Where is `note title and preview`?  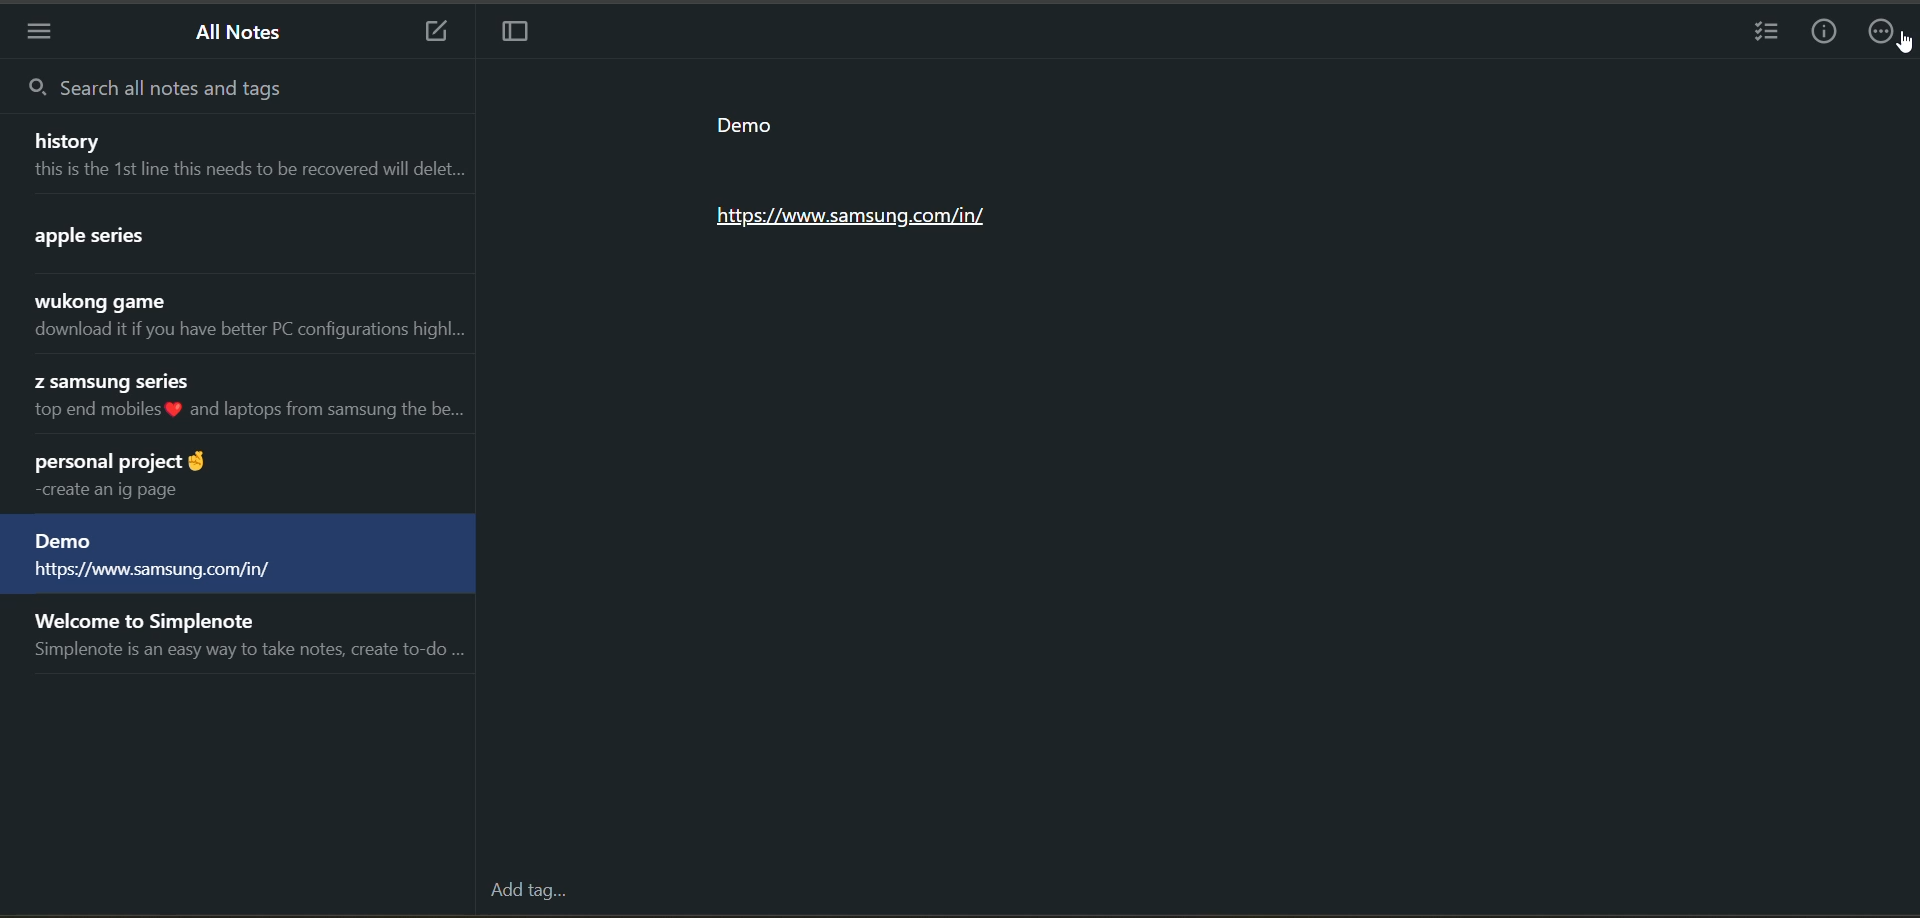
note title and preview is located at coordinates (246, 640).